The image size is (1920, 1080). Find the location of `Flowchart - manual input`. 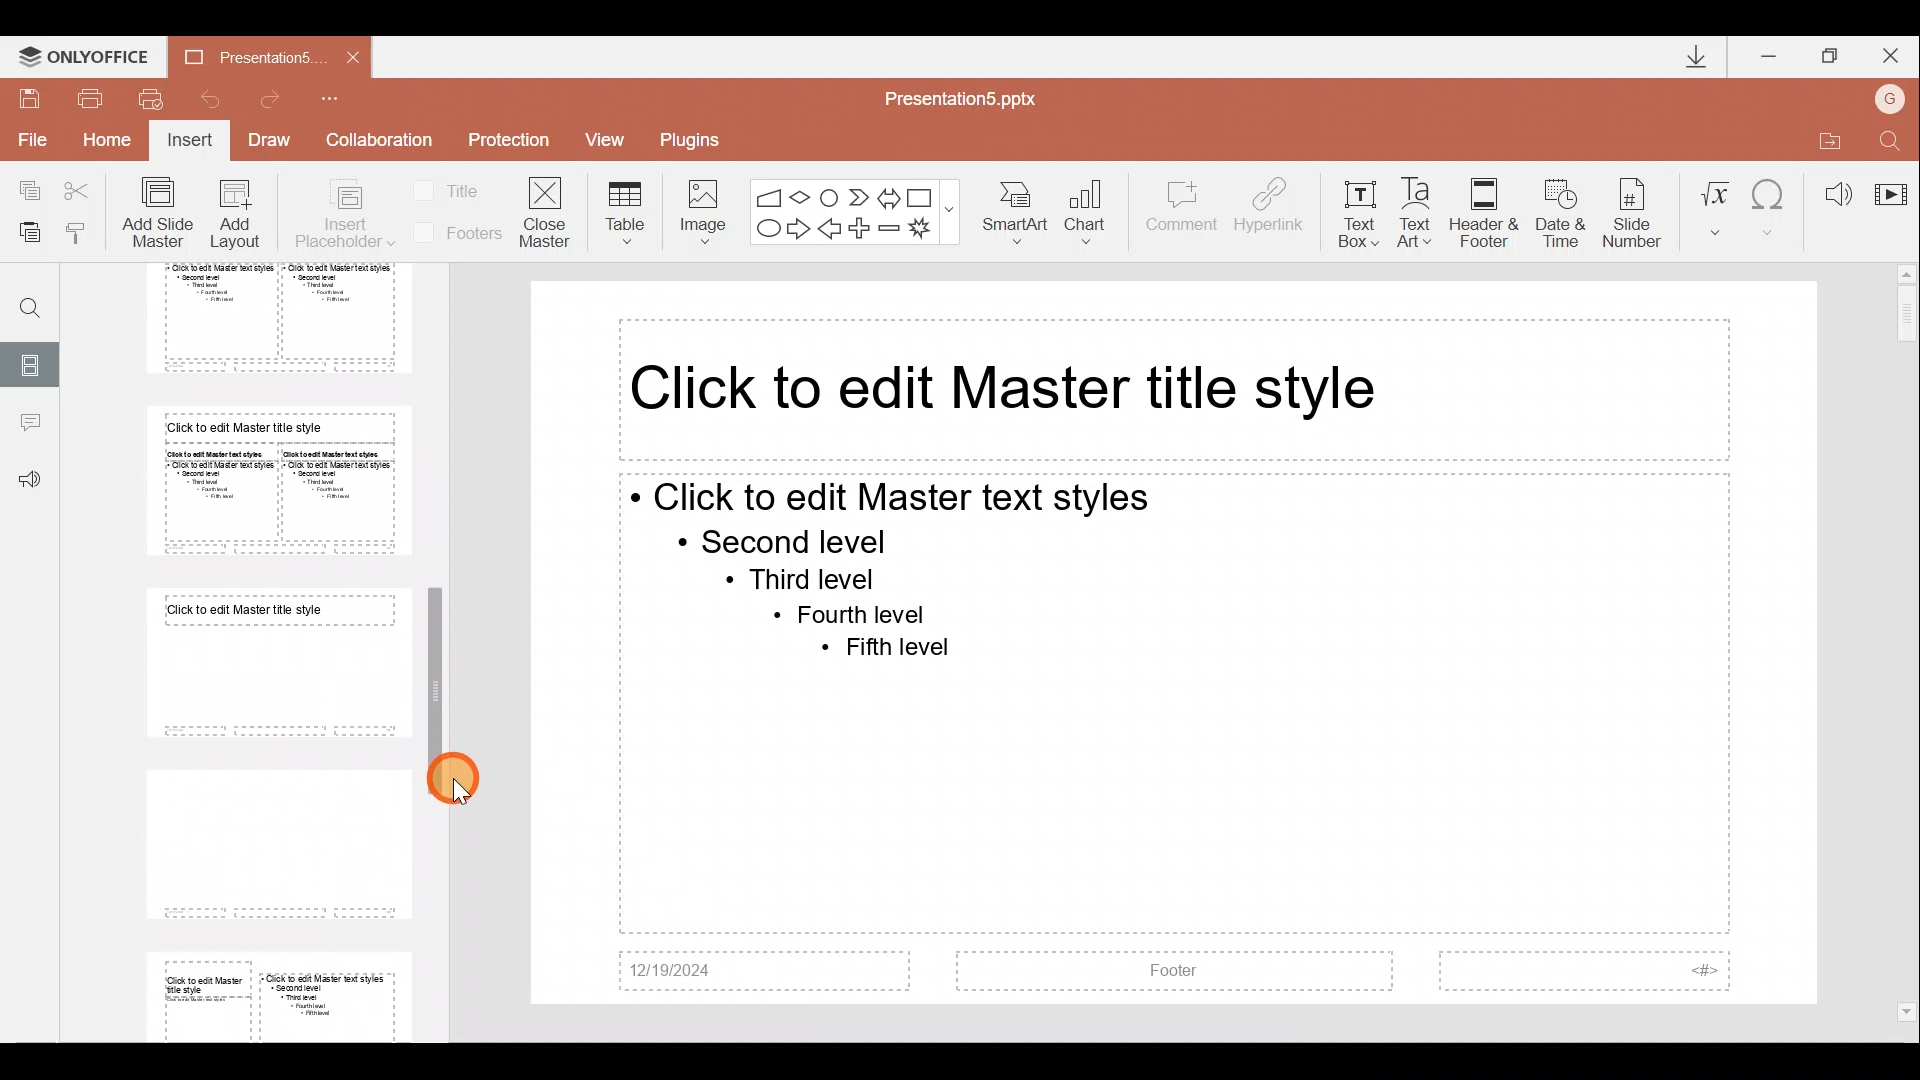

Flowchart - manual input is located at coordinates (768, 194).